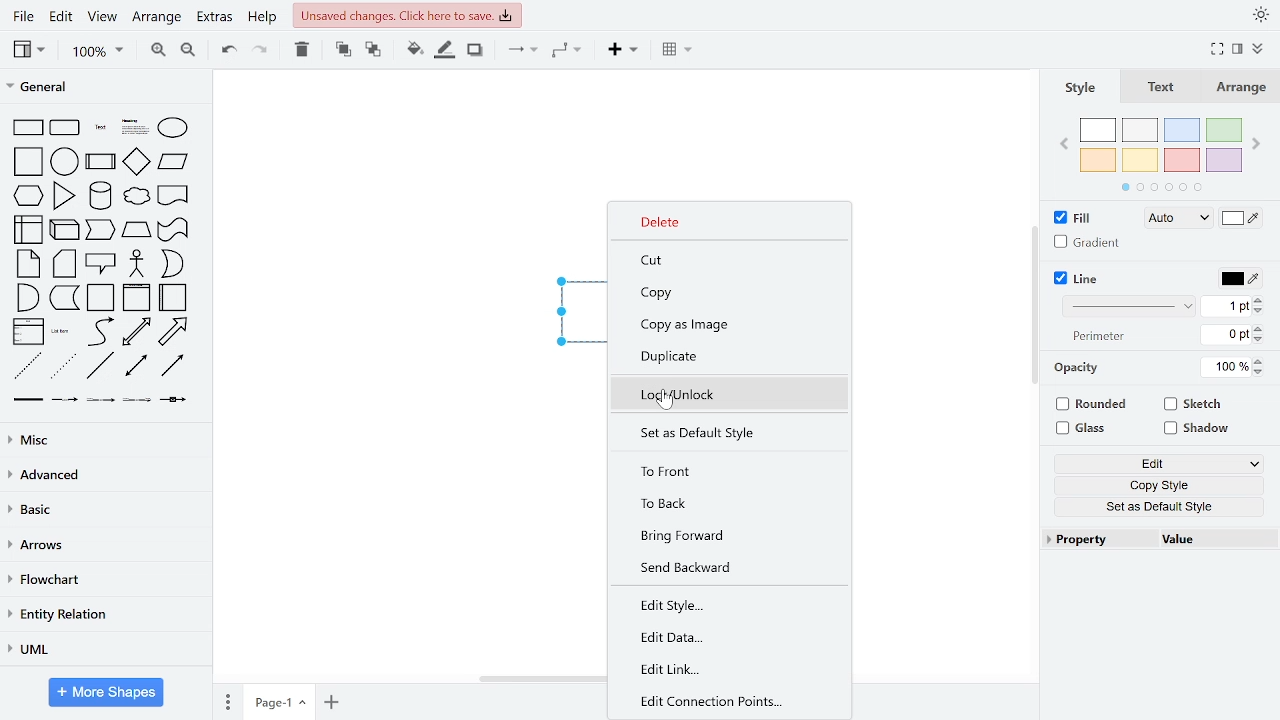 The image size is (1280, 720). Describe the element at coordinates (1259, 361) in the screenshot. I see `increase opacity` at that location.